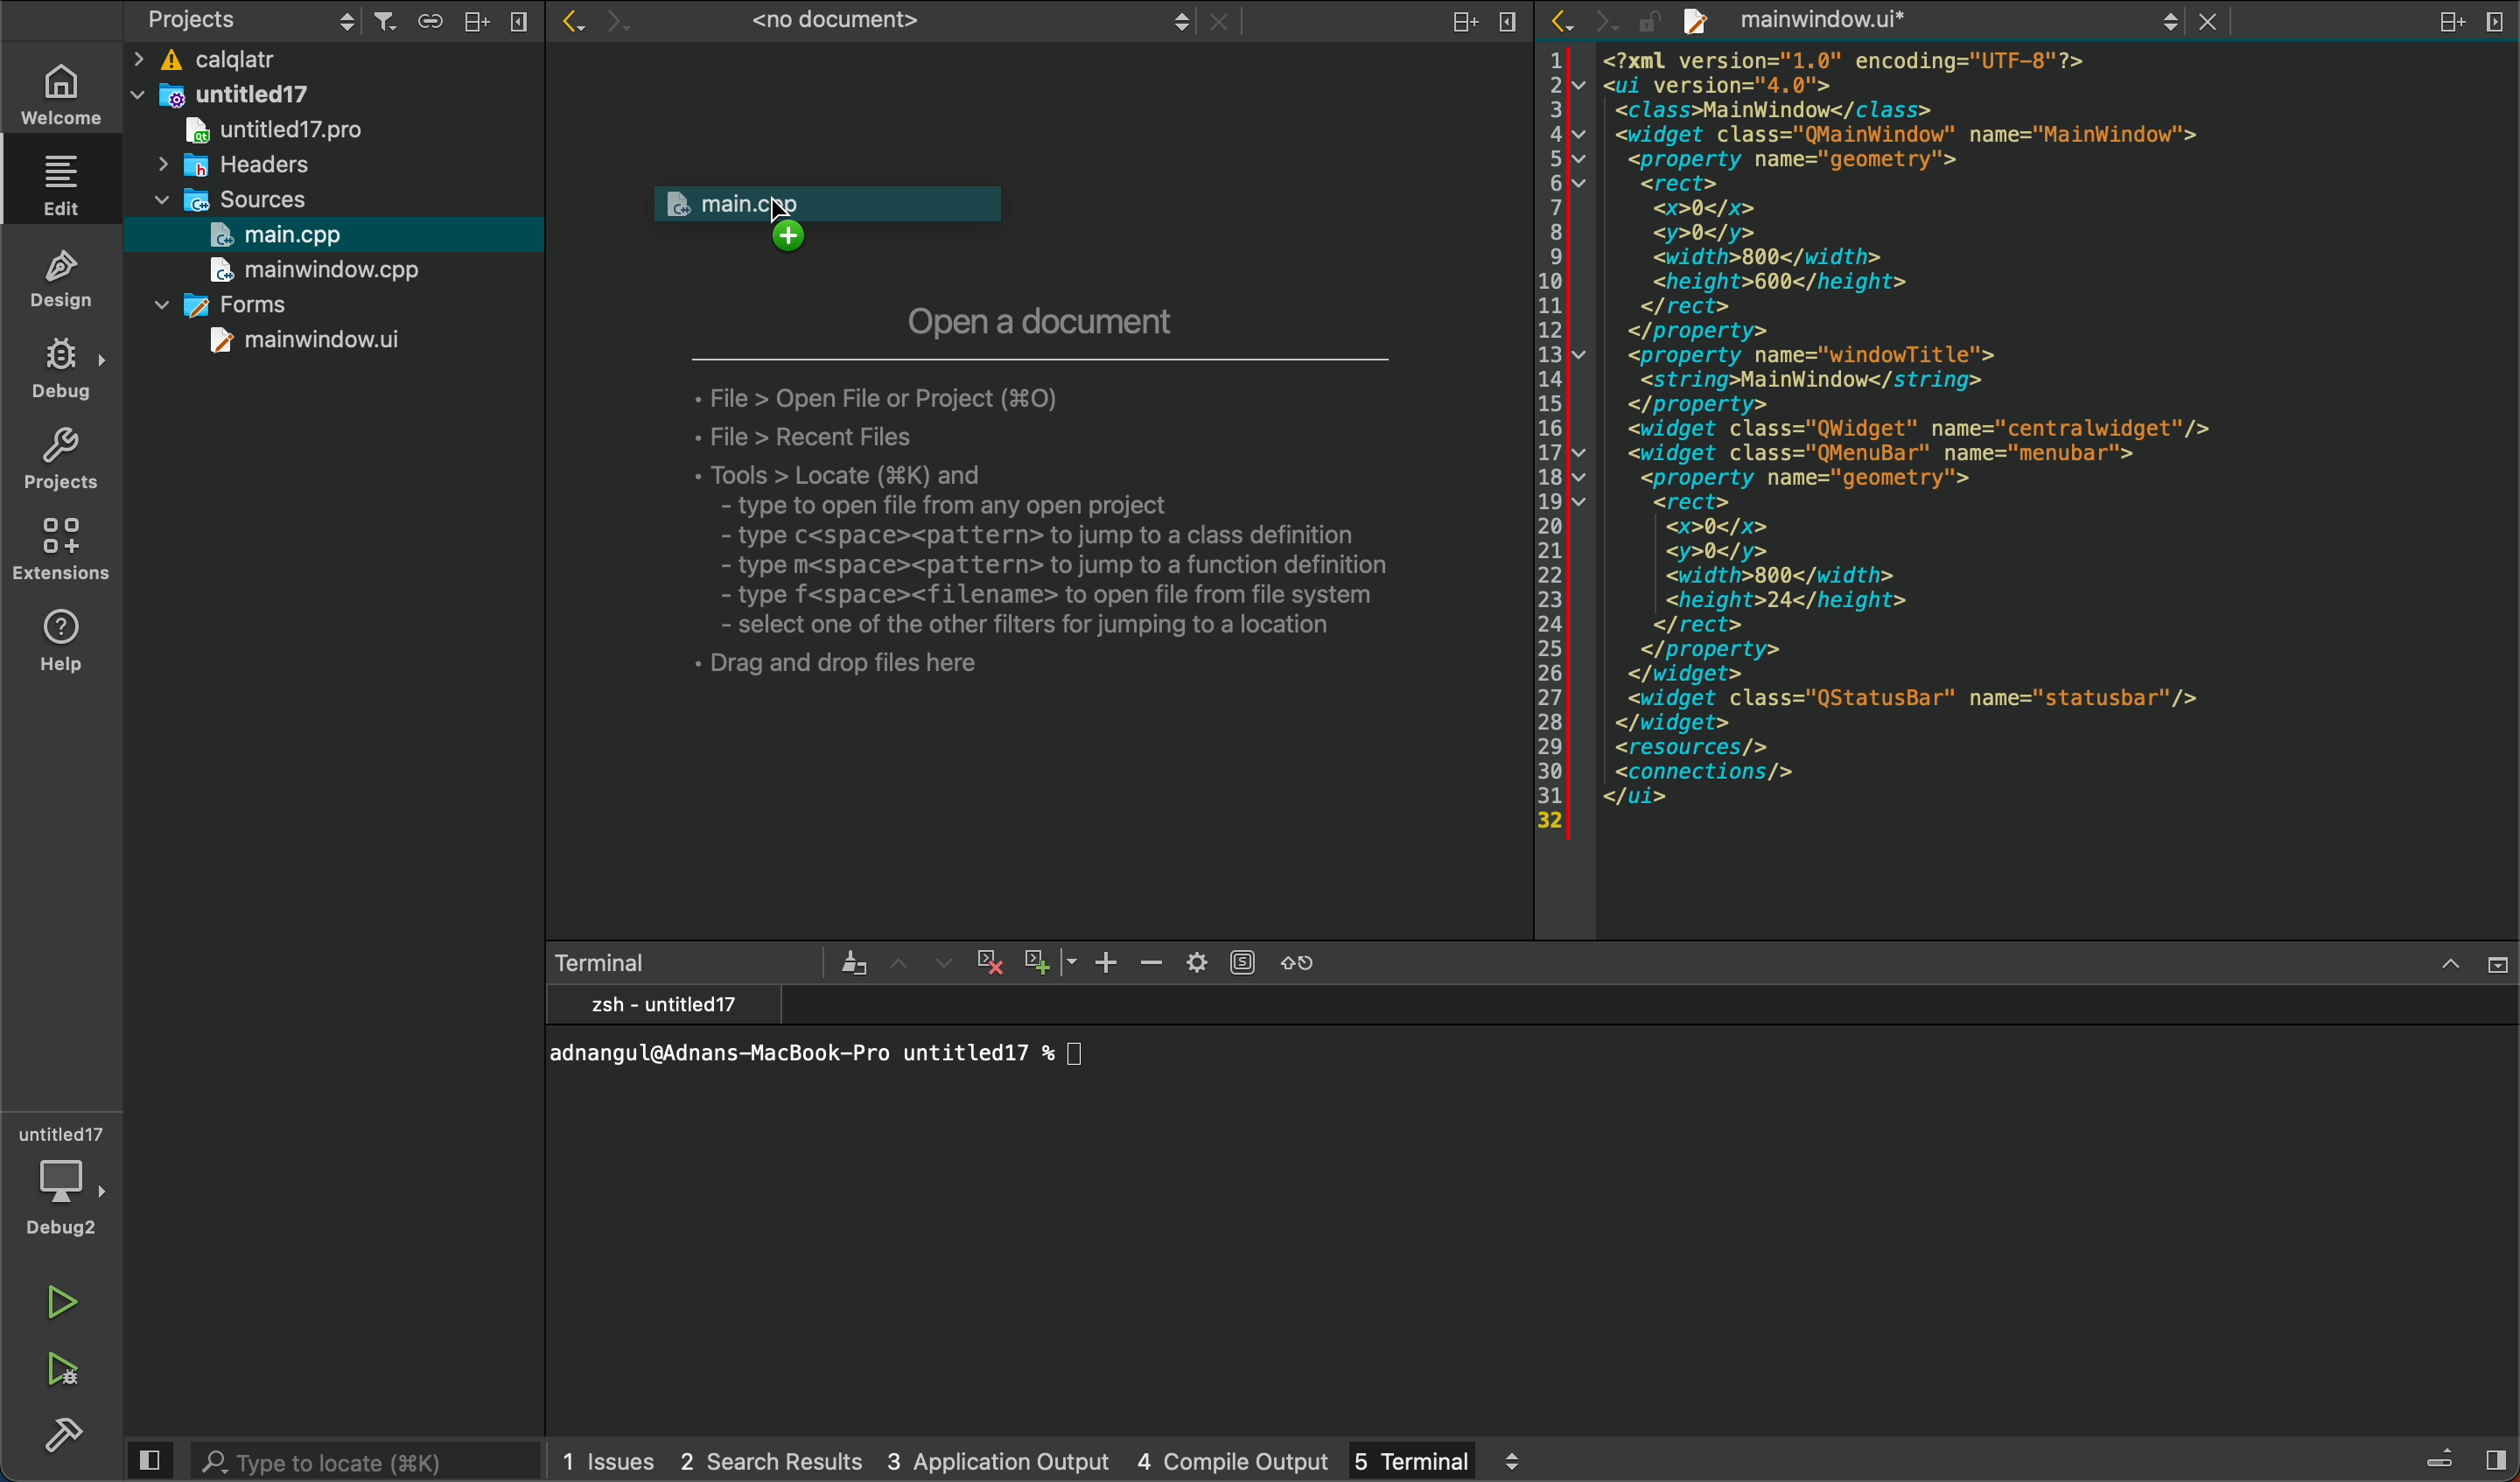 This screenshot has height=1482, width=2520. I want to click on untitled17, so click(259, 131).